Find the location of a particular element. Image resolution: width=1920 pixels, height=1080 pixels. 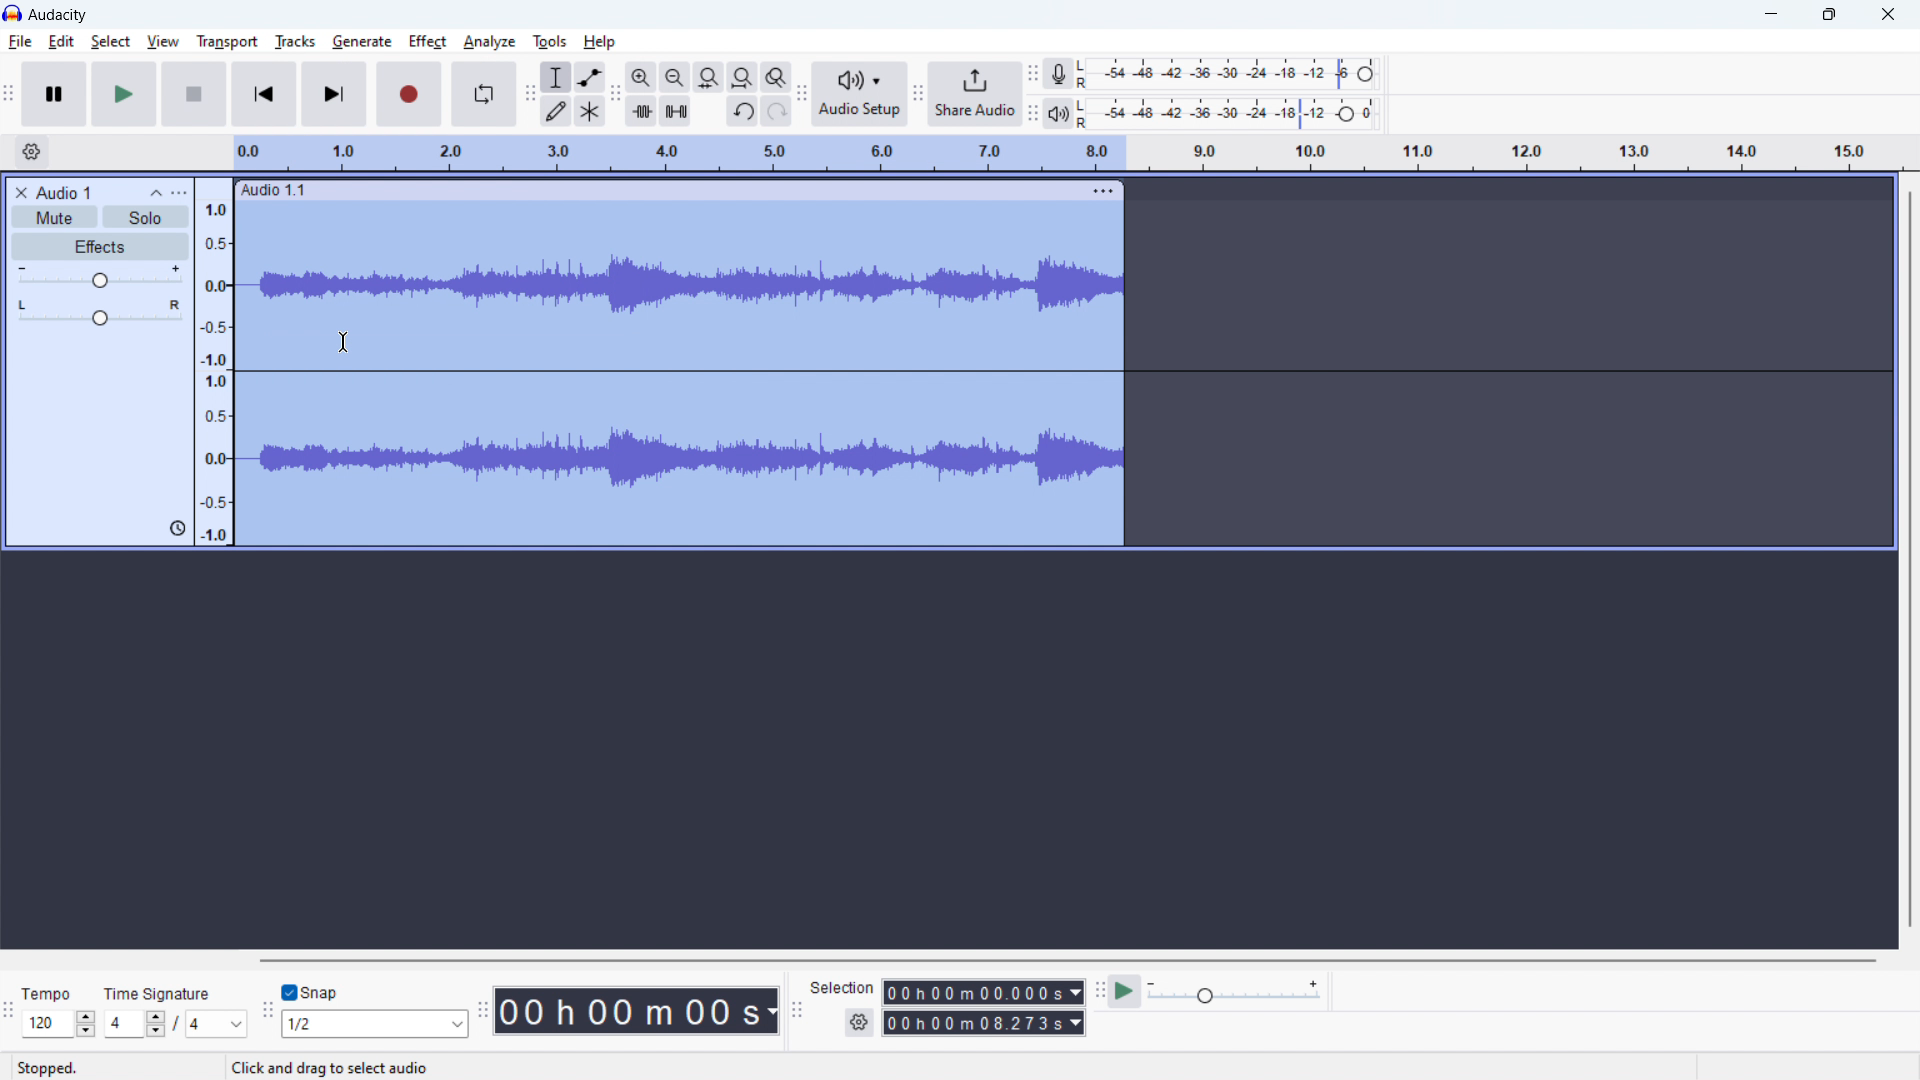

delete track is located at coordinates (19, 191).